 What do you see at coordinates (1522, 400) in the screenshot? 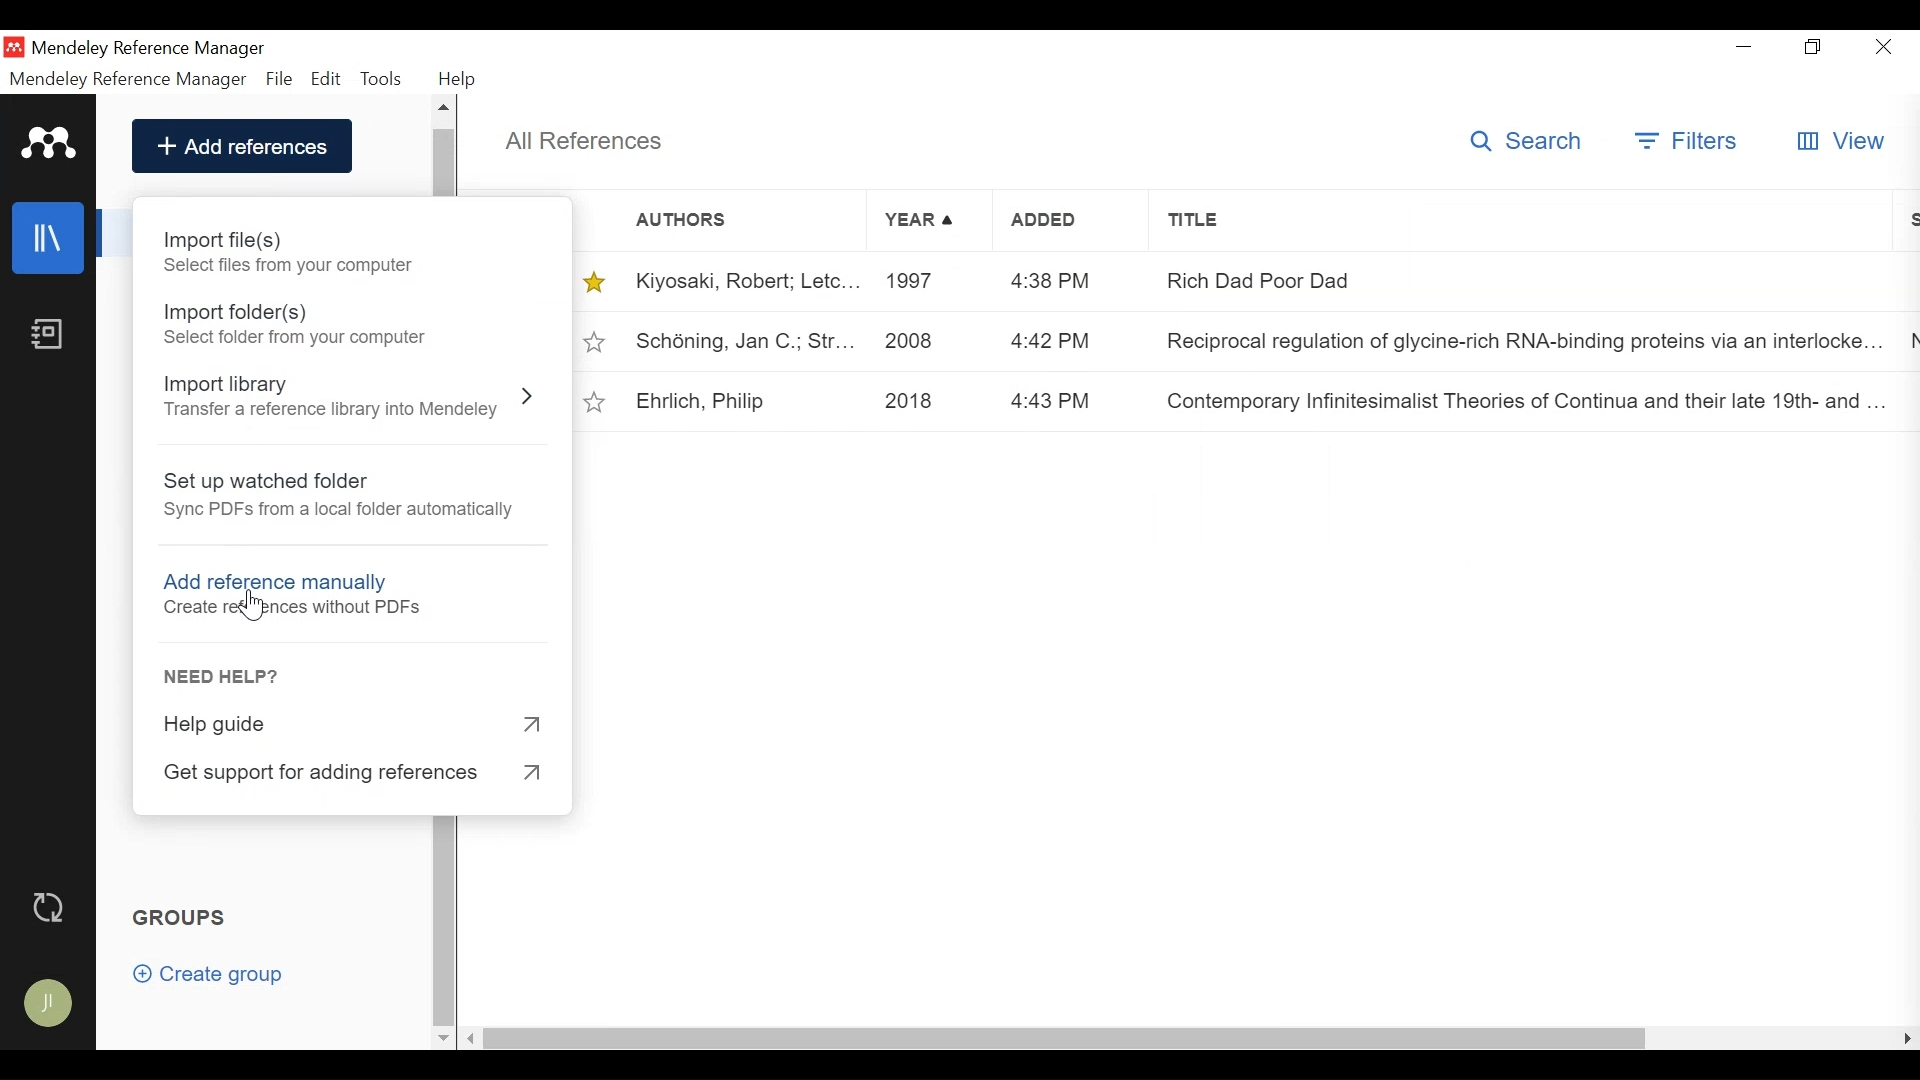
I see `Contemporary Infinitesimalist Theories of Continua and their late 19th-and` at bounding box center [1522, 400].